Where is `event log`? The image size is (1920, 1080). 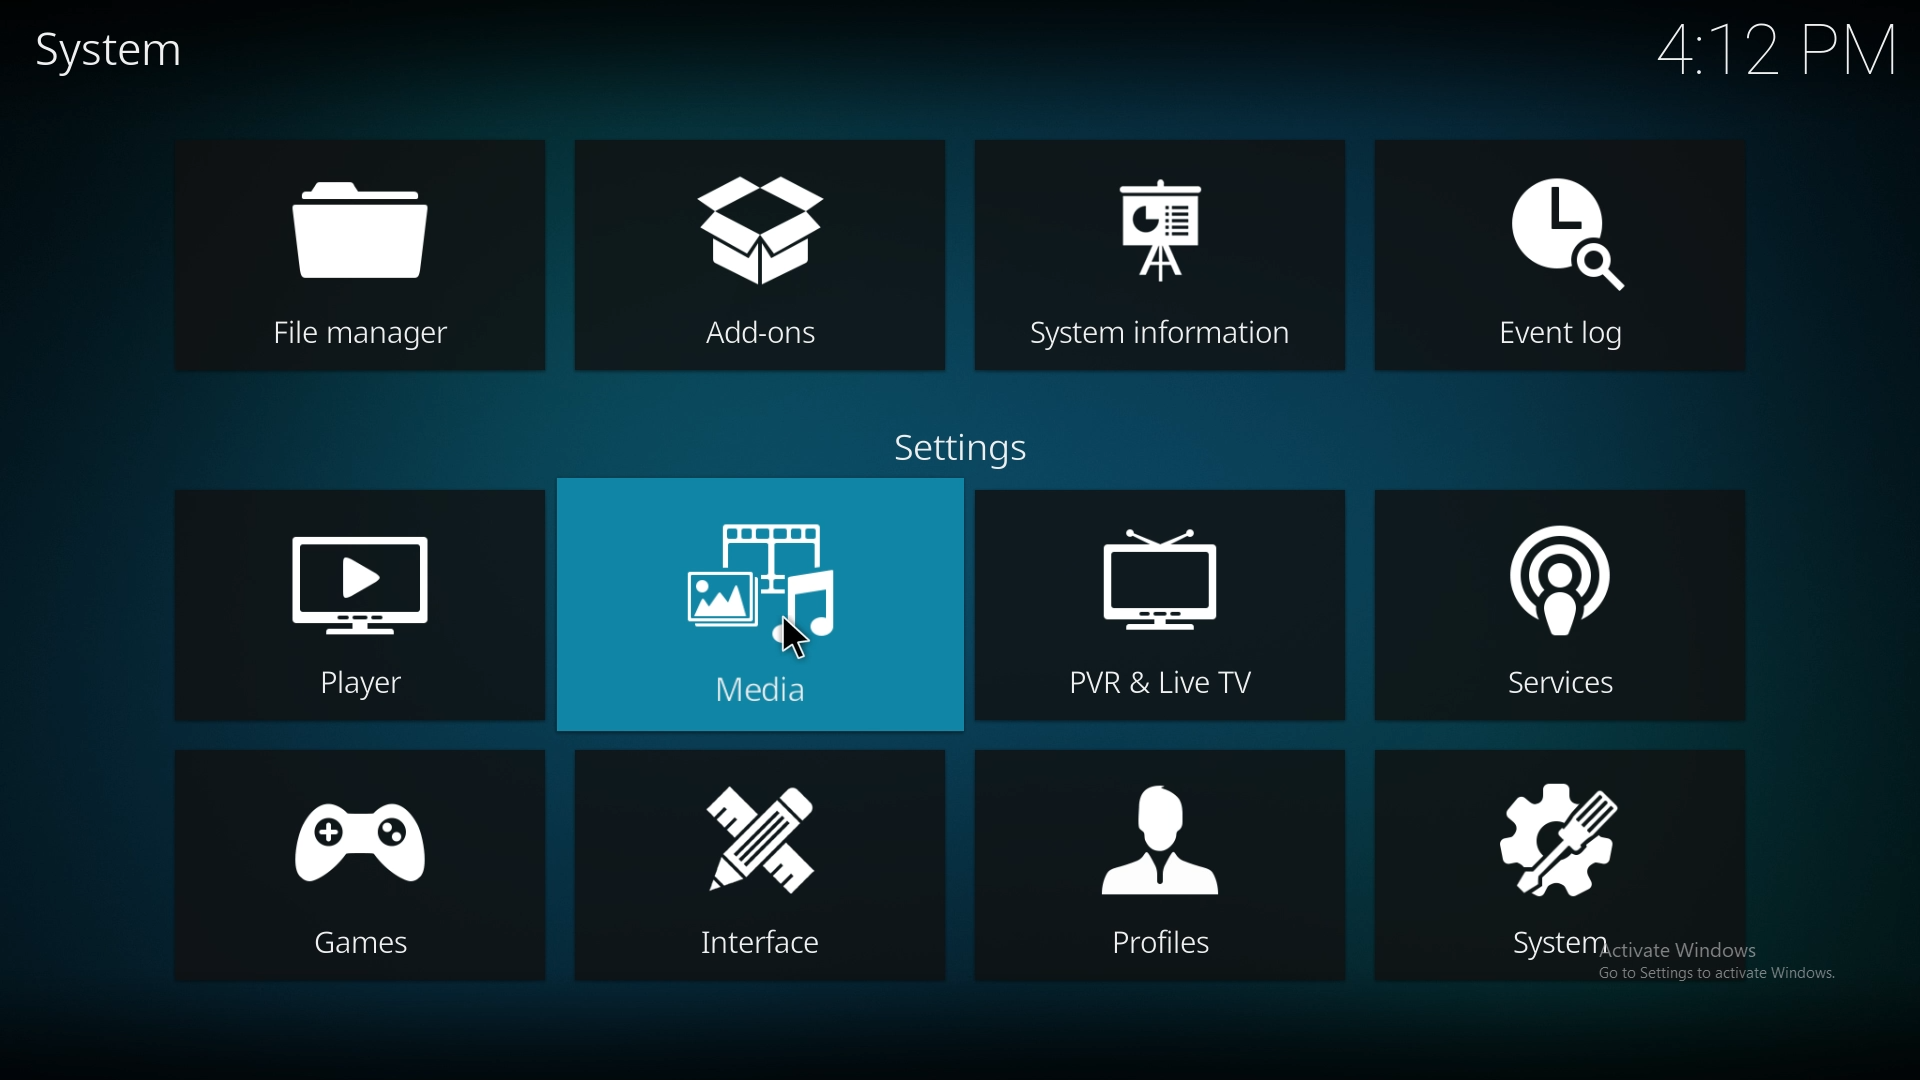
event log is located at coordinates (1563, 254).